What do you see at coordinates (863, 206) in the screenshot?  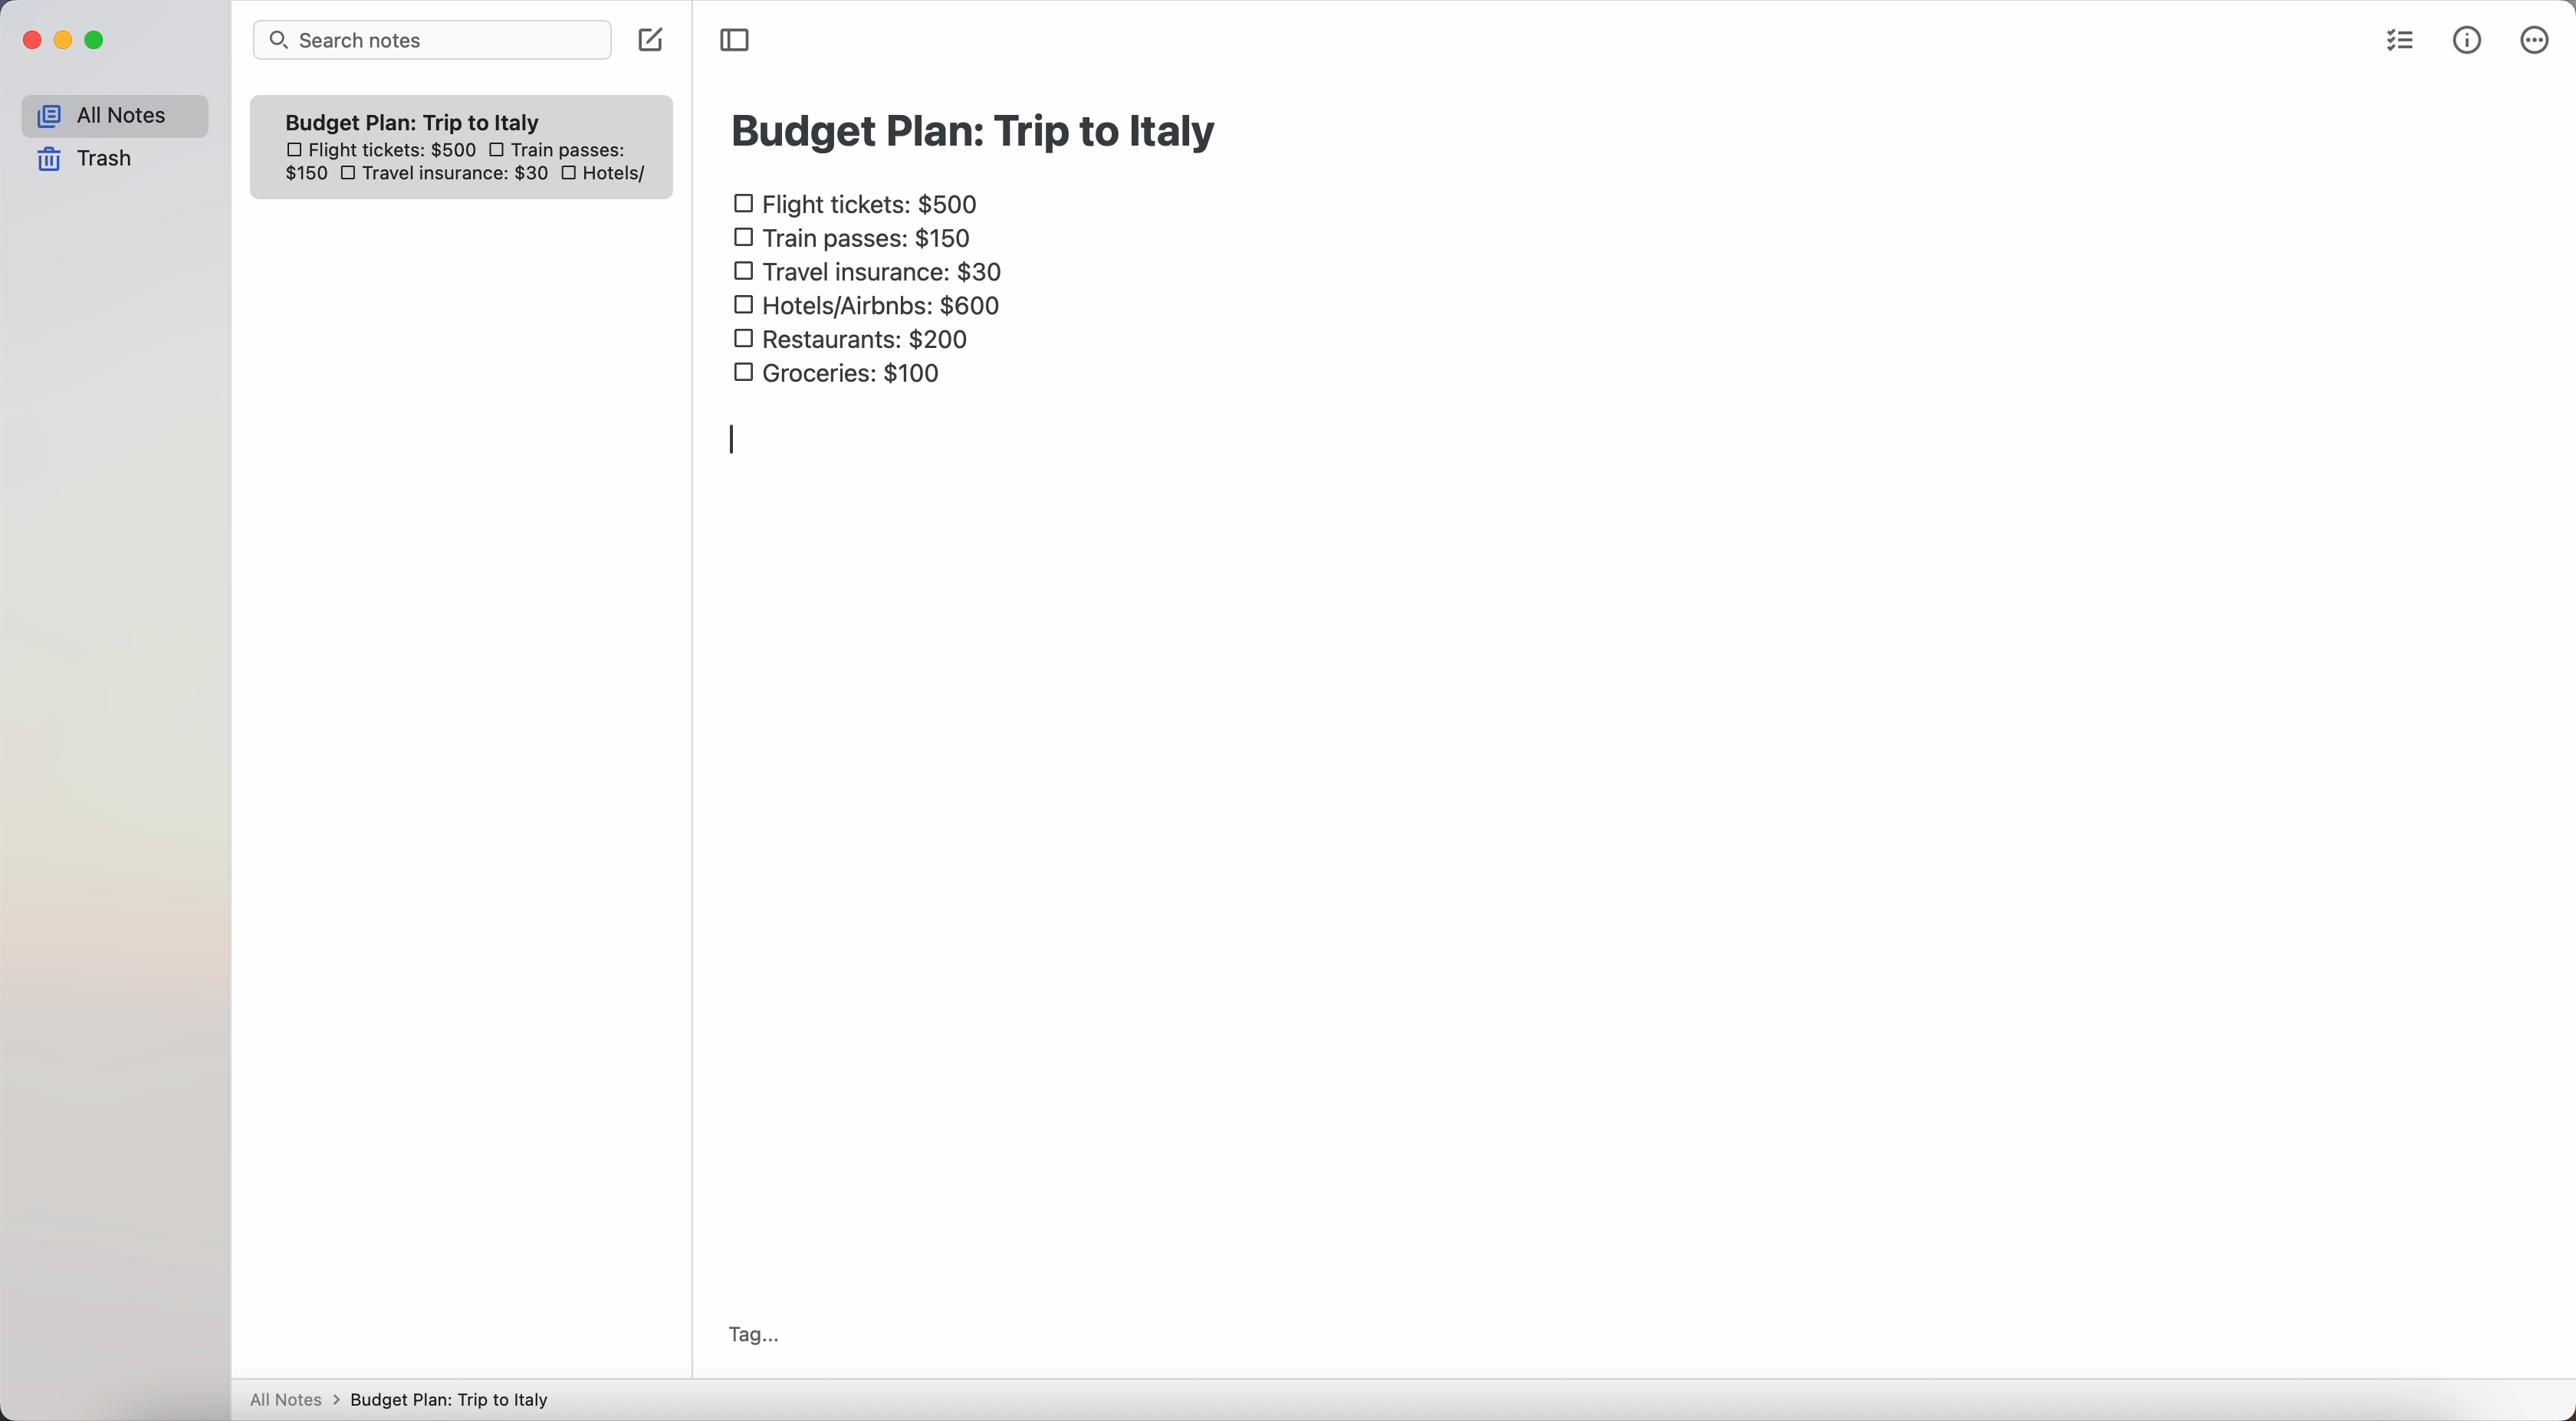 I see `flight tickets: $500 checkbox` at bounding box center [863, 206].